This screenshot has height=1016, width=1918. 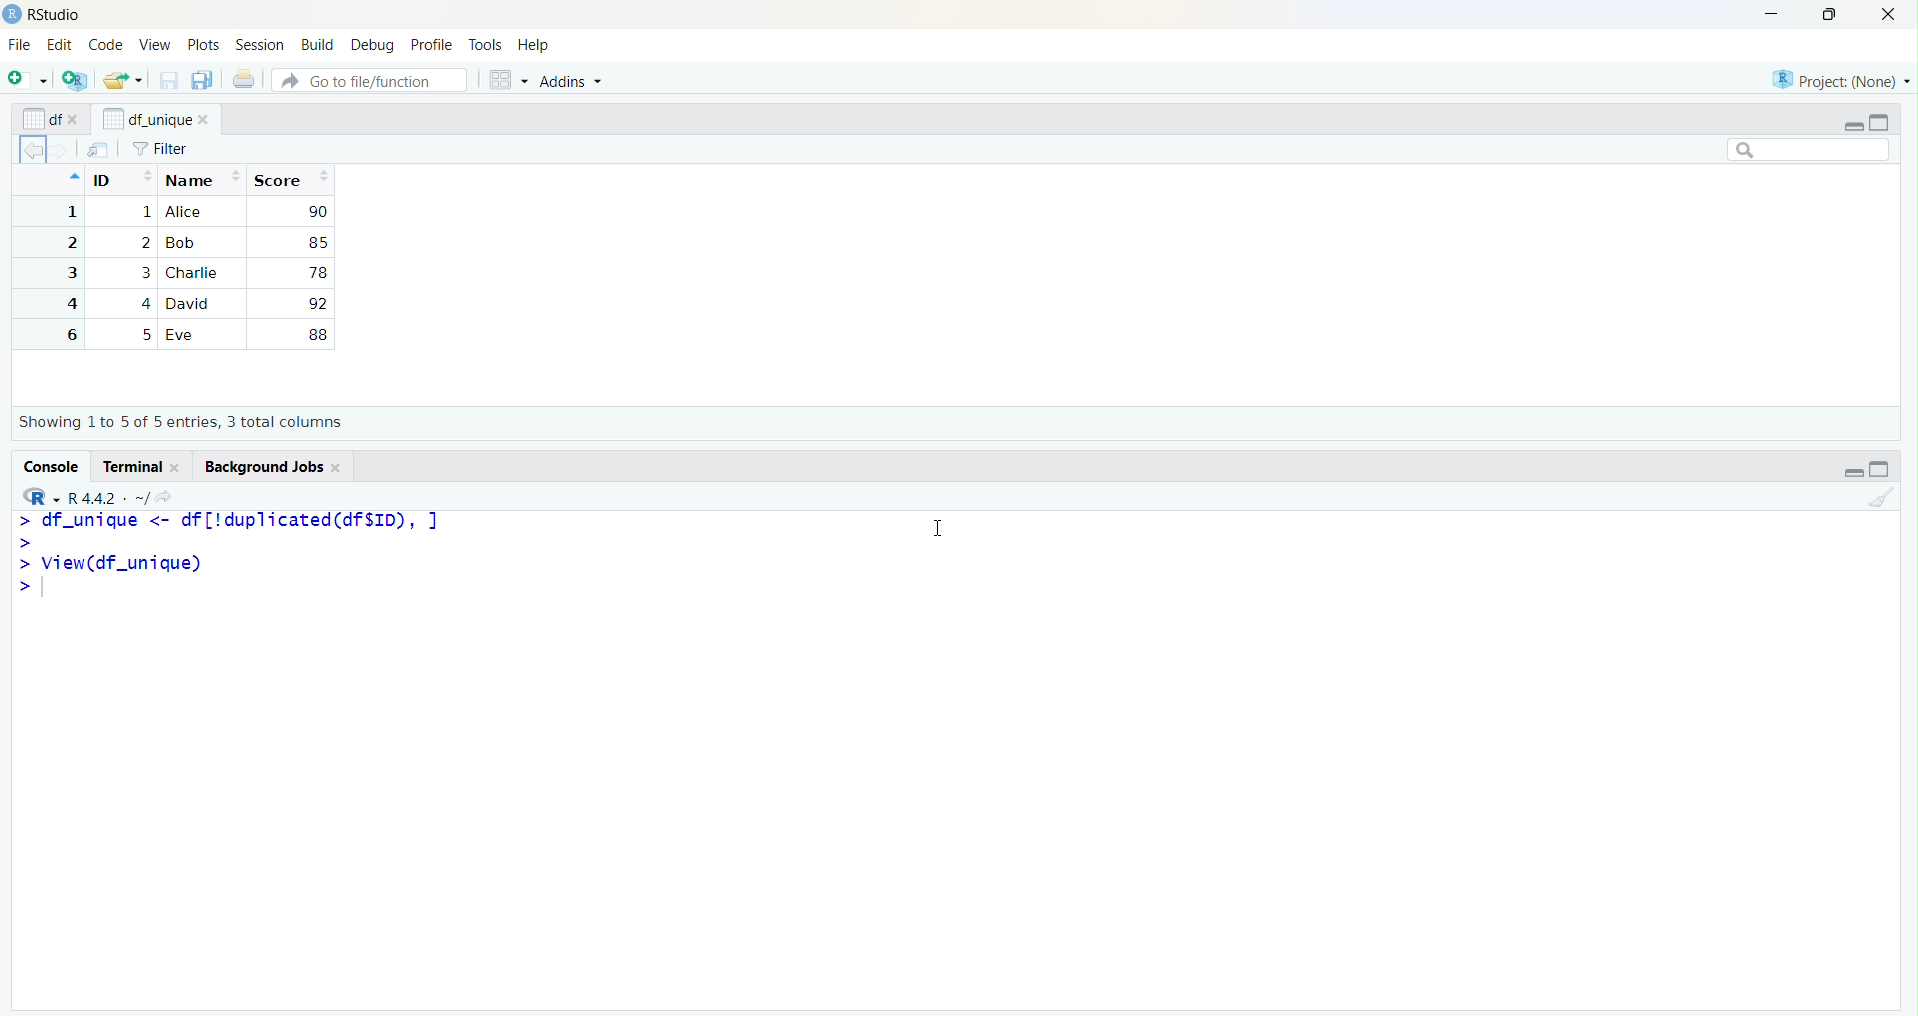 What do you see at coordinates (1888, 298) in the screenshot?
I see `scroll bar` at bounding box center [1888, 298].